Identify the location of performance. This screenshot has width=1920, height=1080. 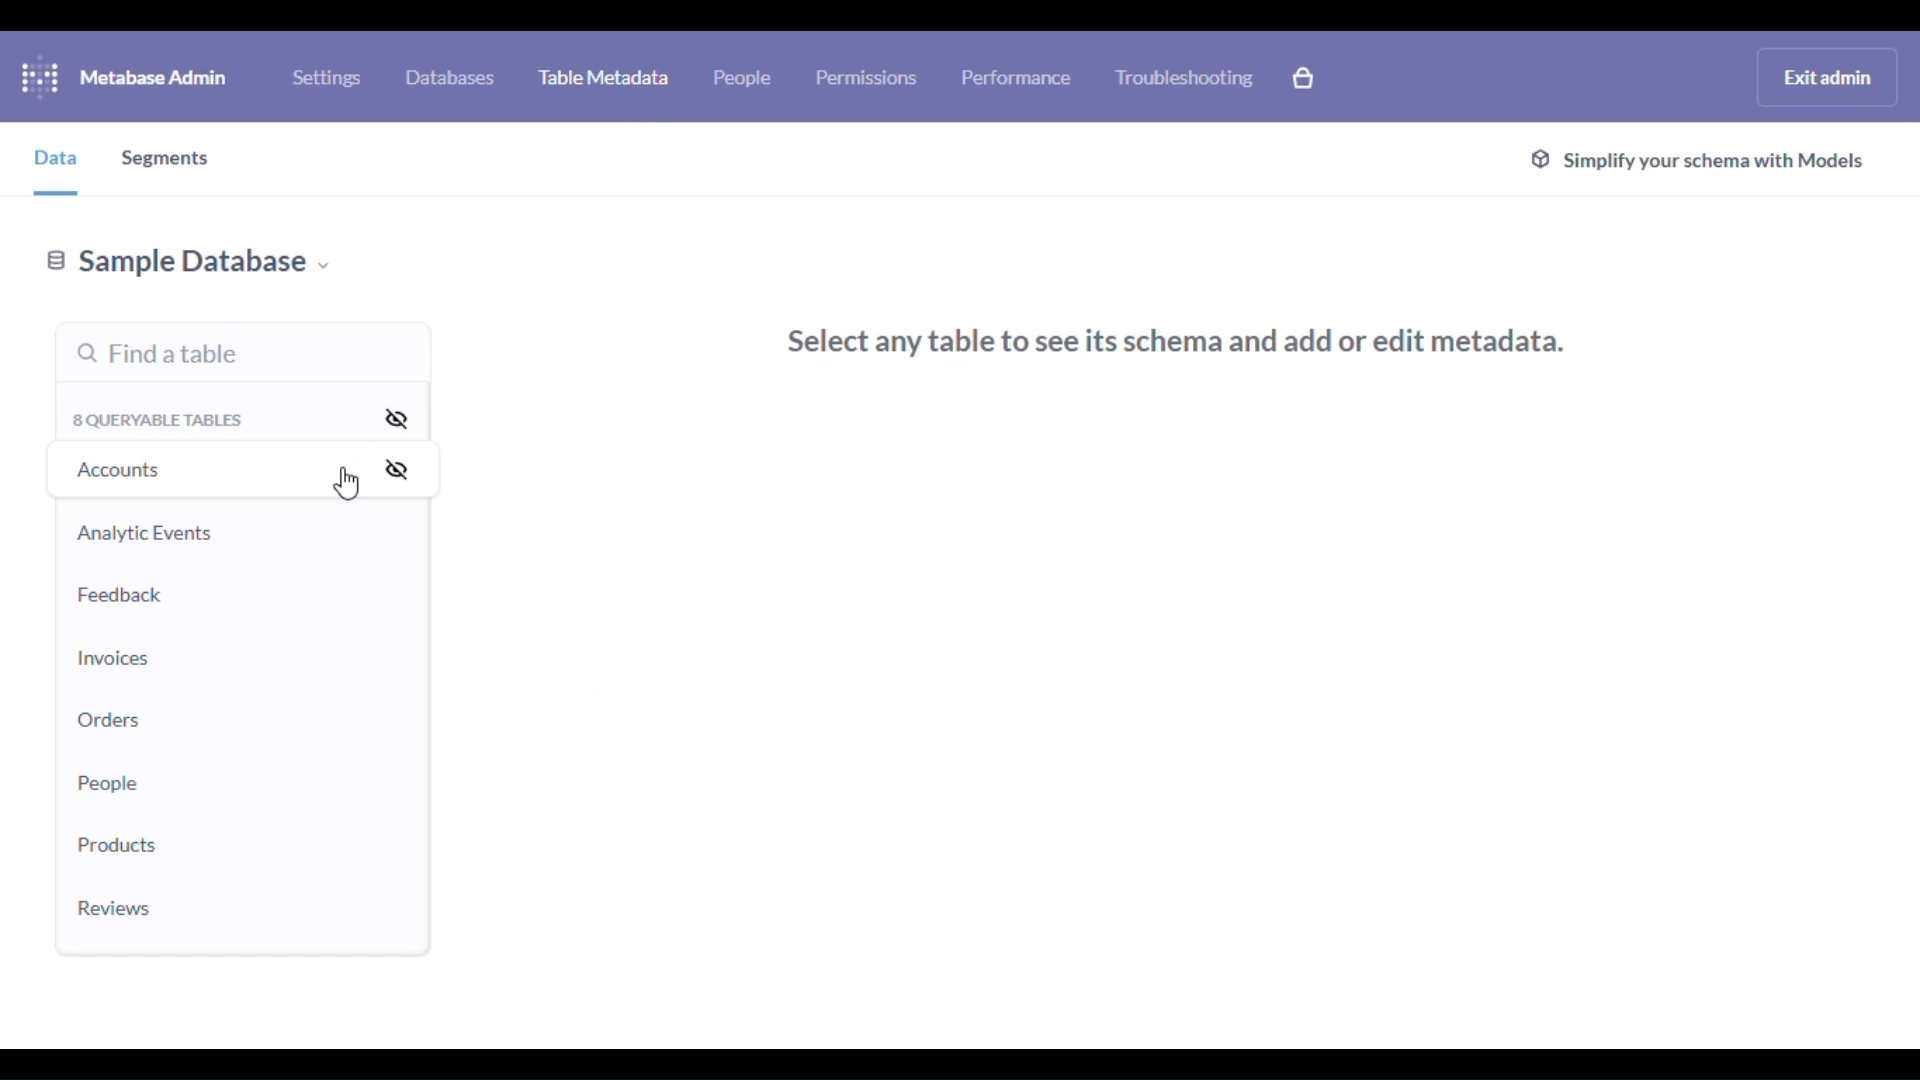
(1018, 76).